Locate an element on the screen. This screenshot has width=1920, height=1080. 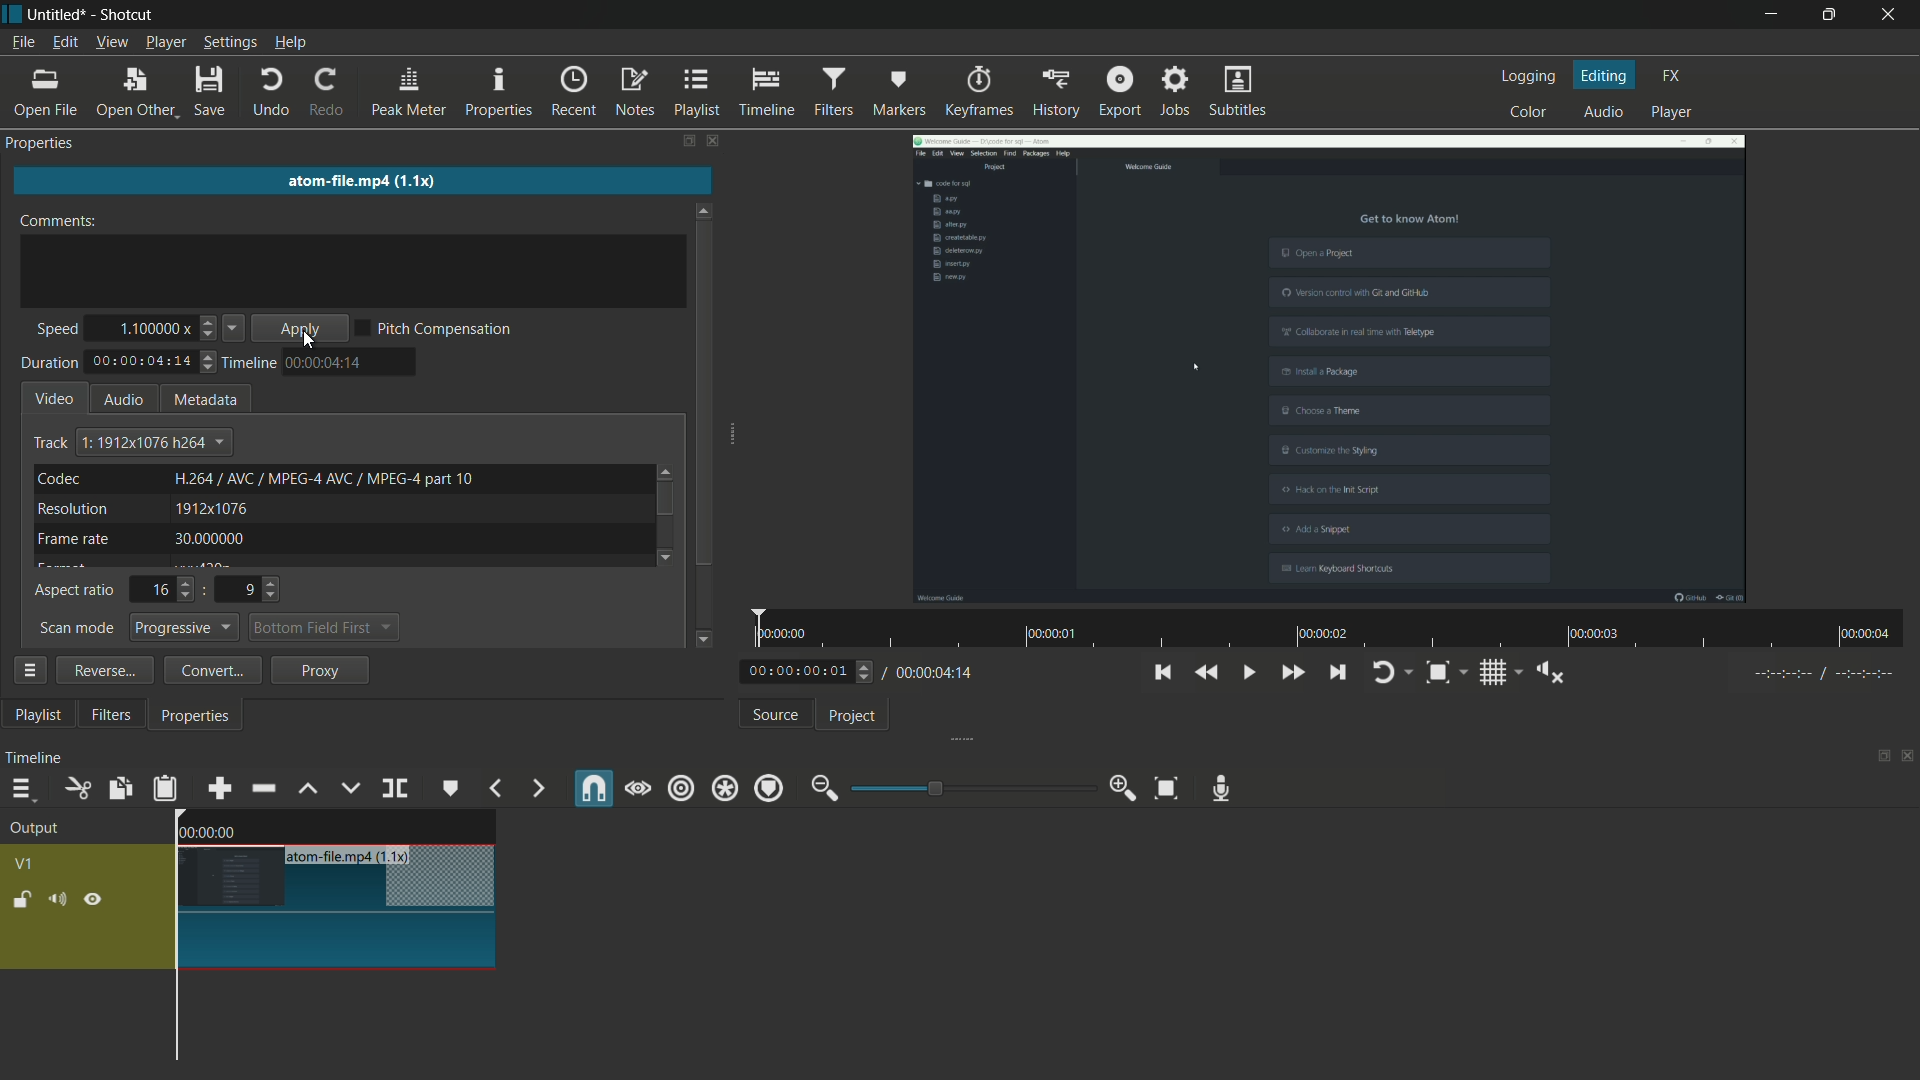
save is located at coordinates (211, 93).